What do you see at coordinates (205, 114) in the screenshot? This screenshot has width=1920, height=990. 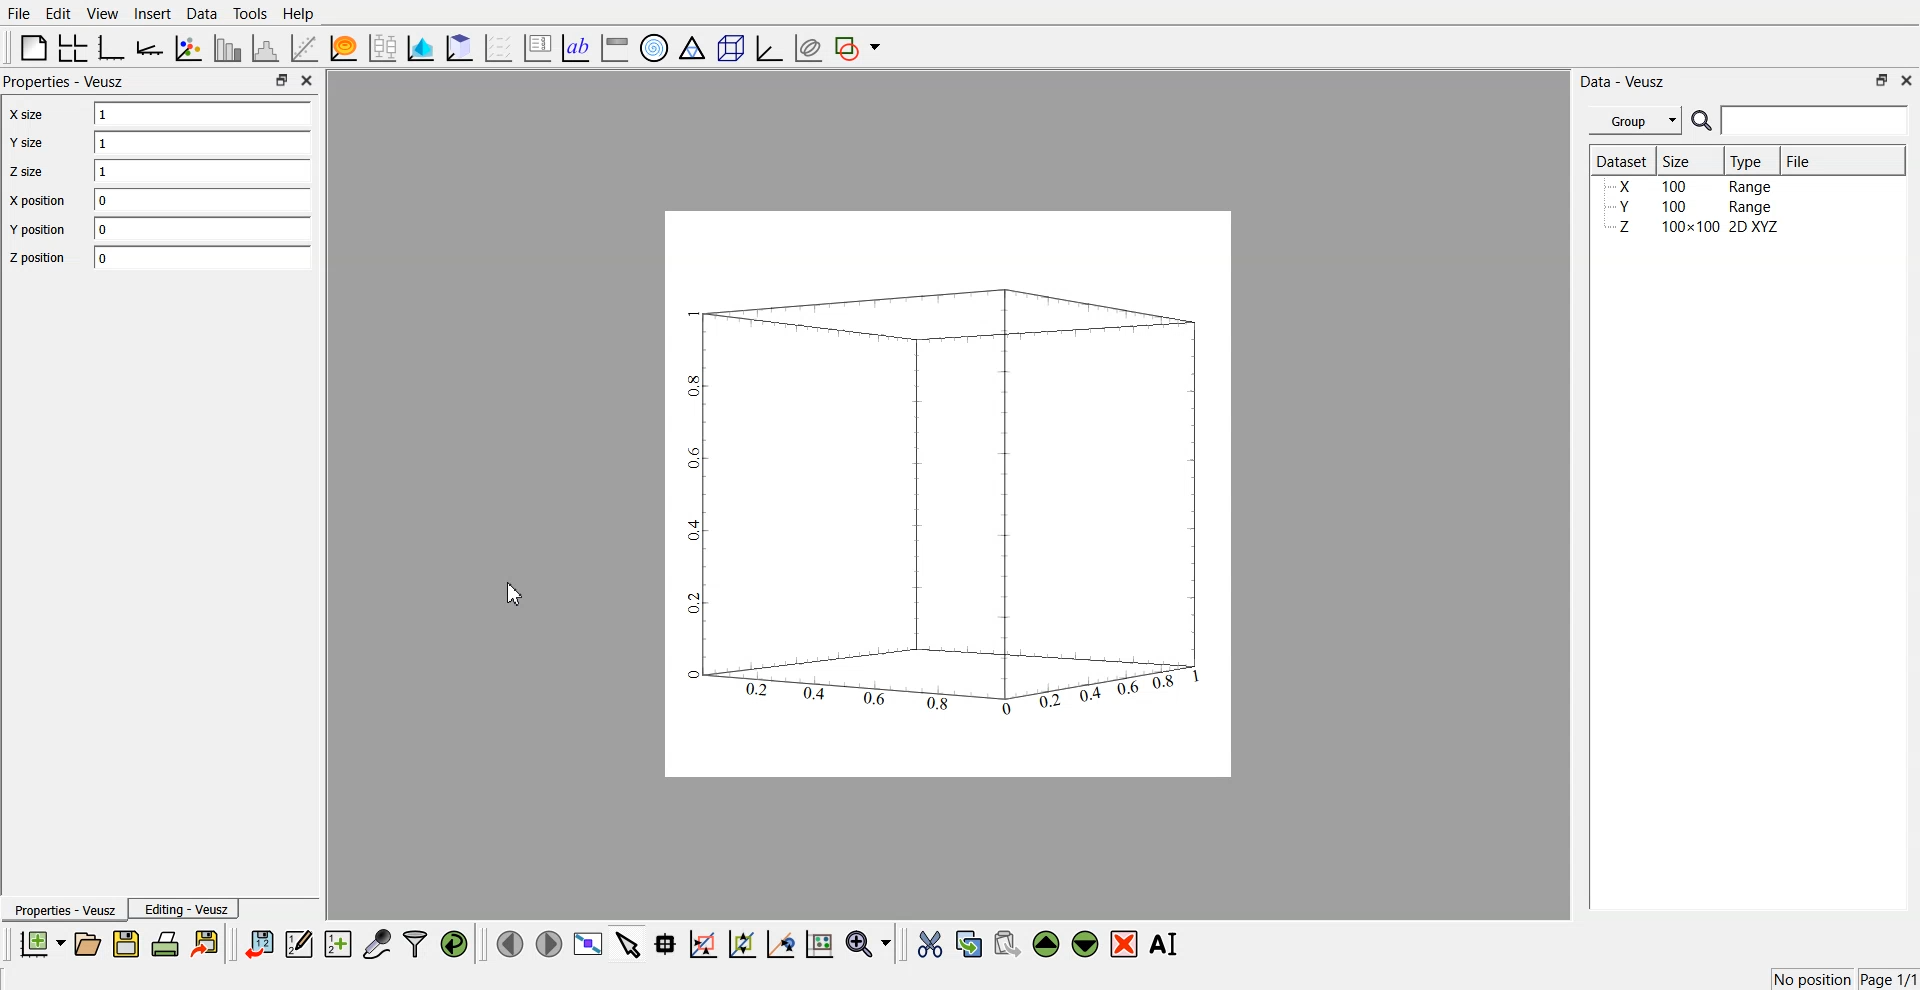 I see `1` at bounding box center [205, 114].